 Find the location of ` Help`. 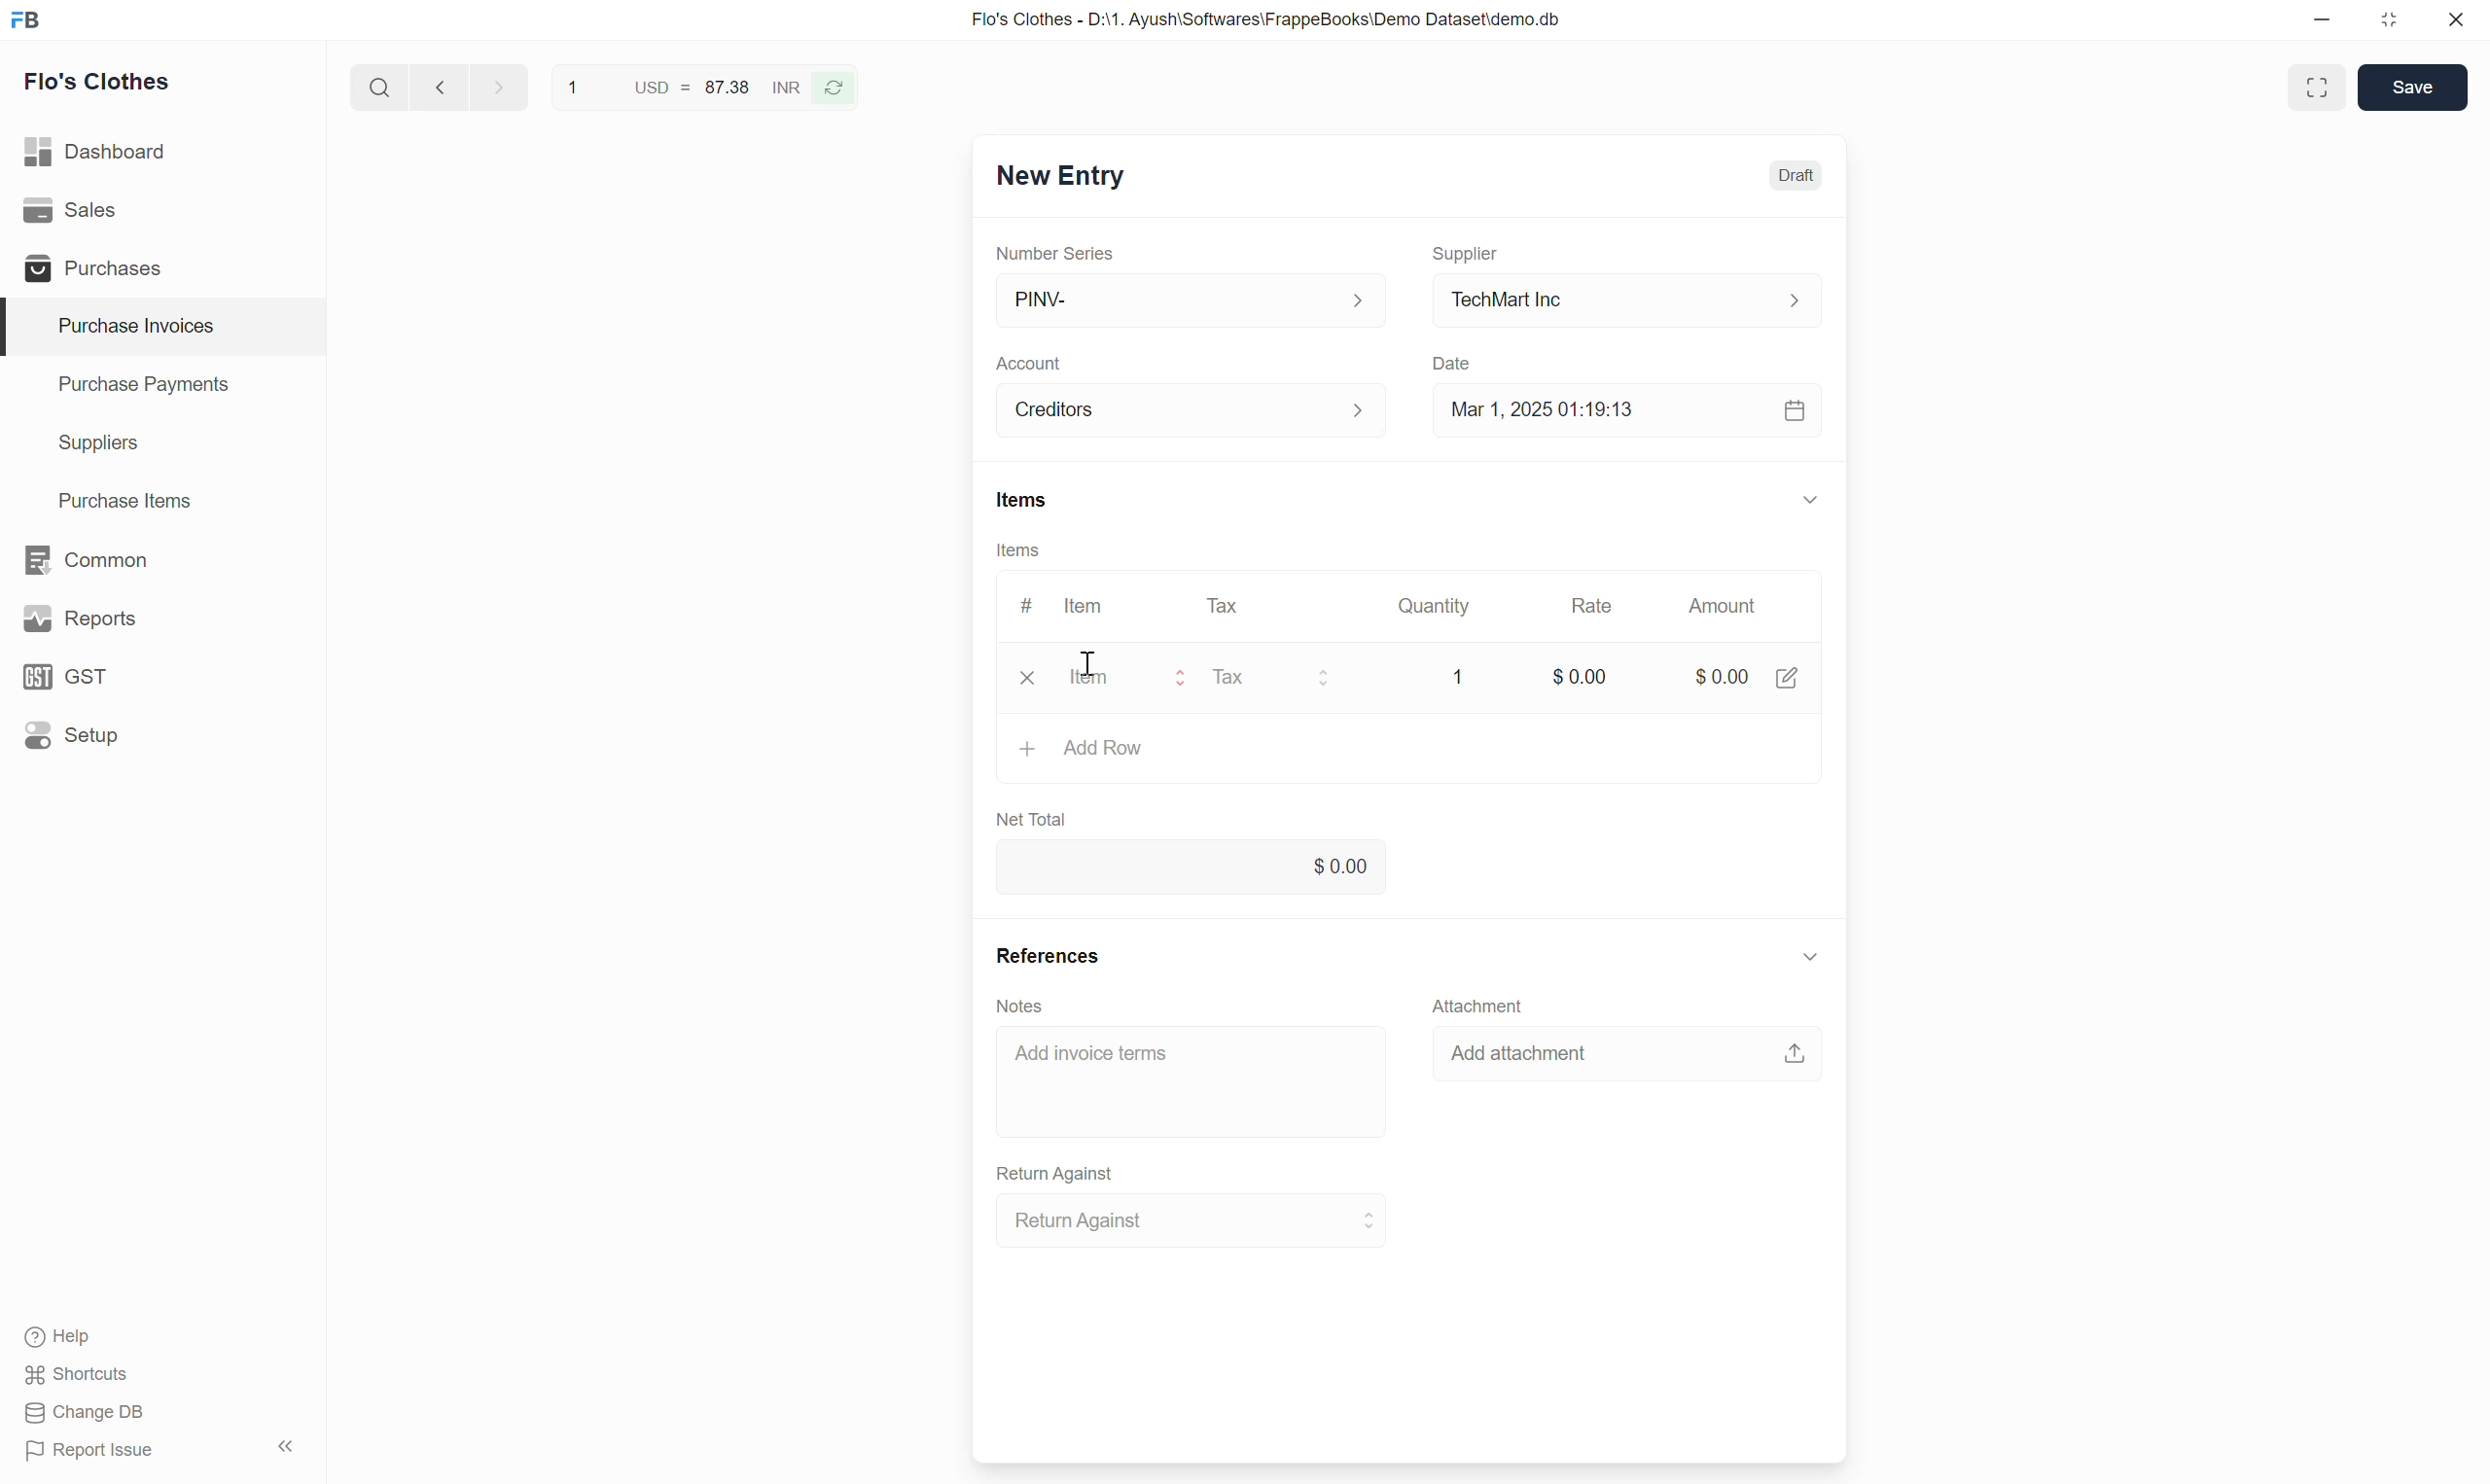

 Help is located at coordinates (81, 1339).